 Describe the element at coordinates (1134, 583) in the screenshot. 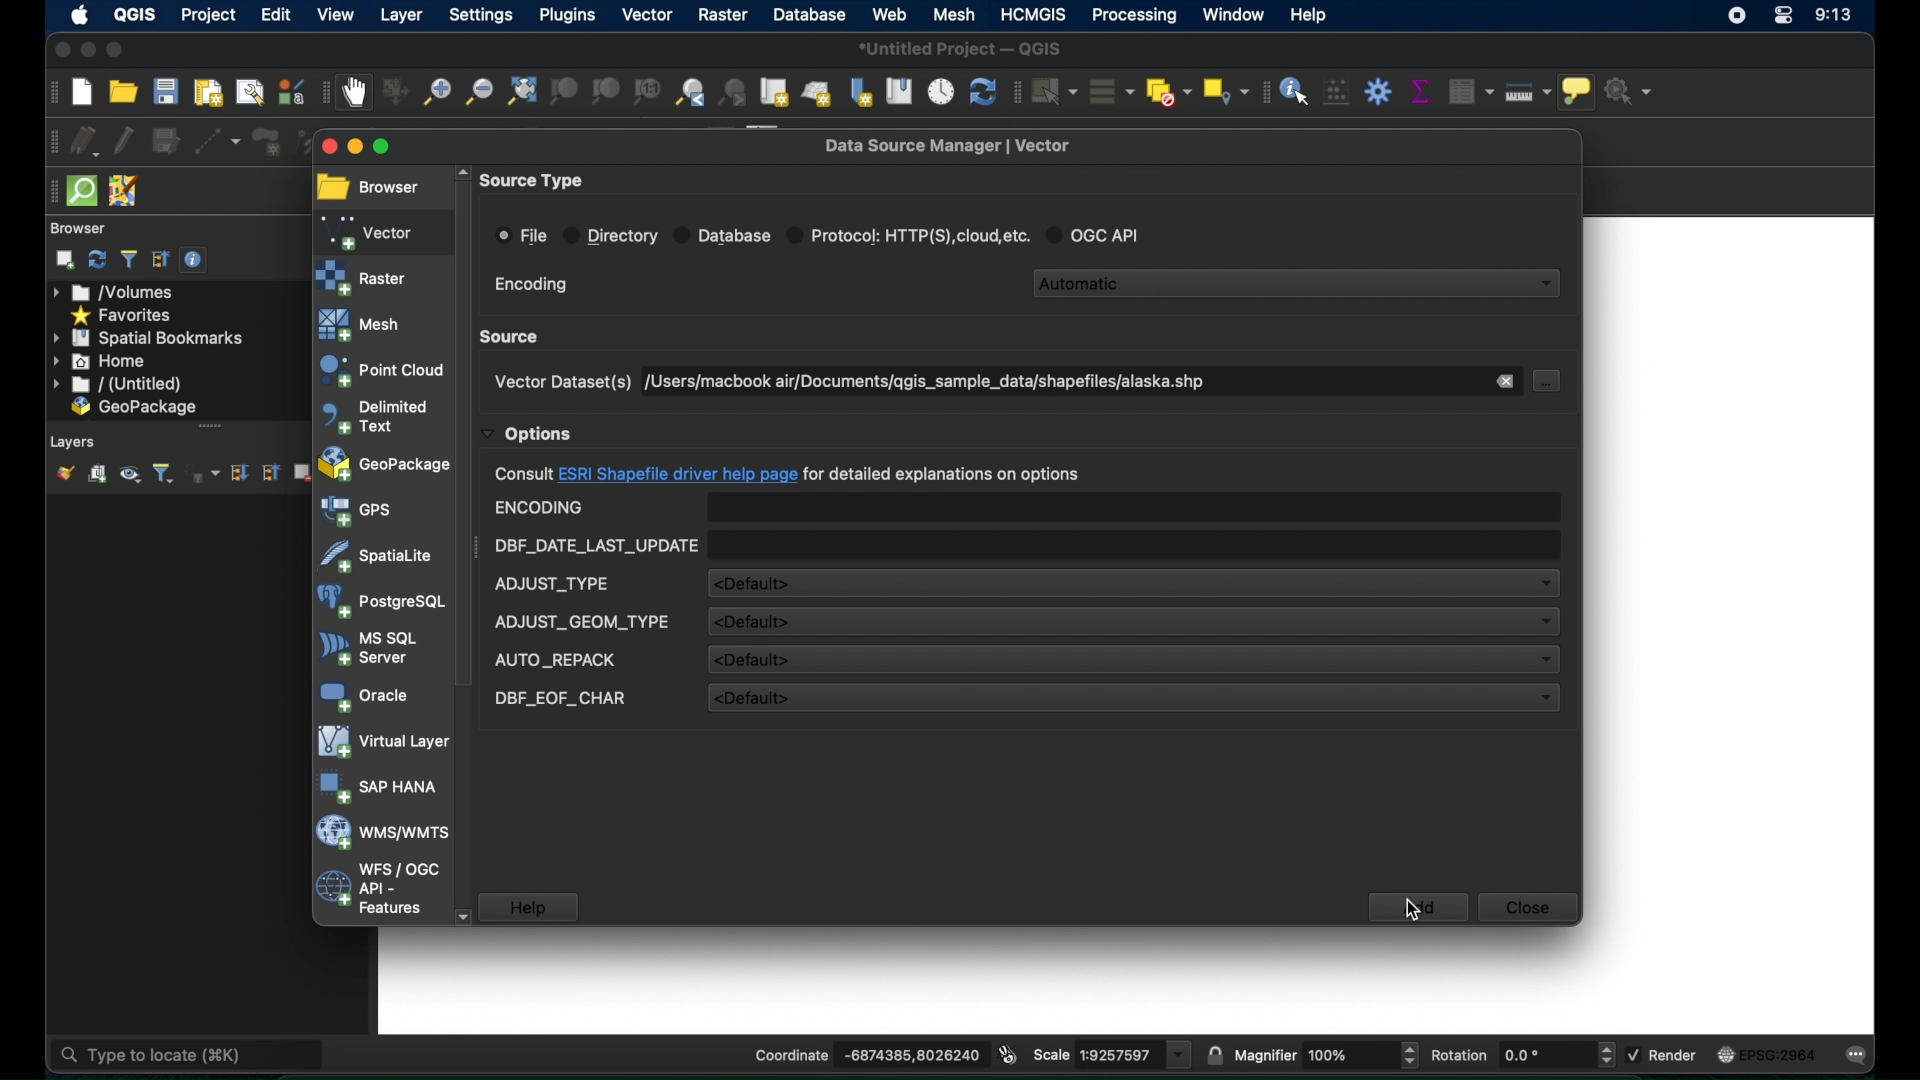

I see `default drop-down` at that location.